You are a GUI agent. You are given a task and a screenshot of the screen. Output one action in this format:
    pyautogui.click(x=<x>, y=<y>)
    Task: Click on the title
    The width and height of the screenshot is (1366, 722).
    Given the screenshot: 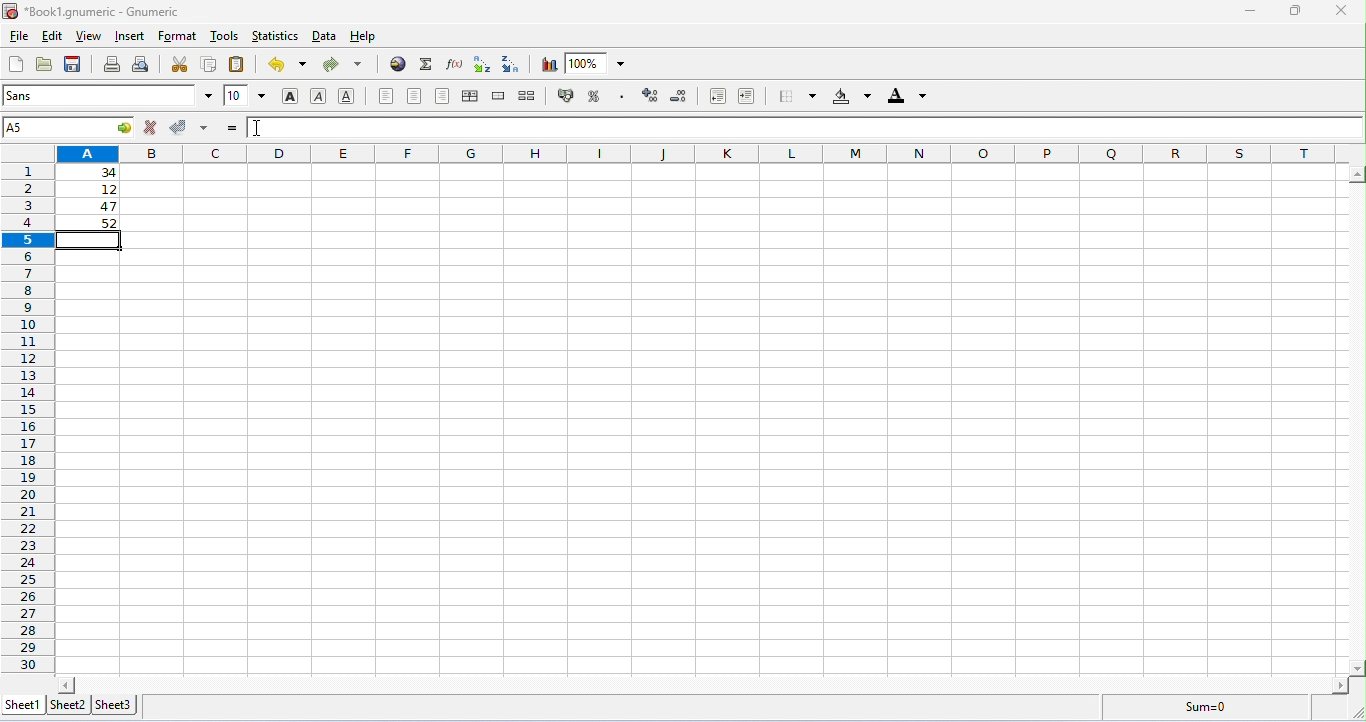 What is the action you would take?
    pyautogui.click(x=90, y=12)
    